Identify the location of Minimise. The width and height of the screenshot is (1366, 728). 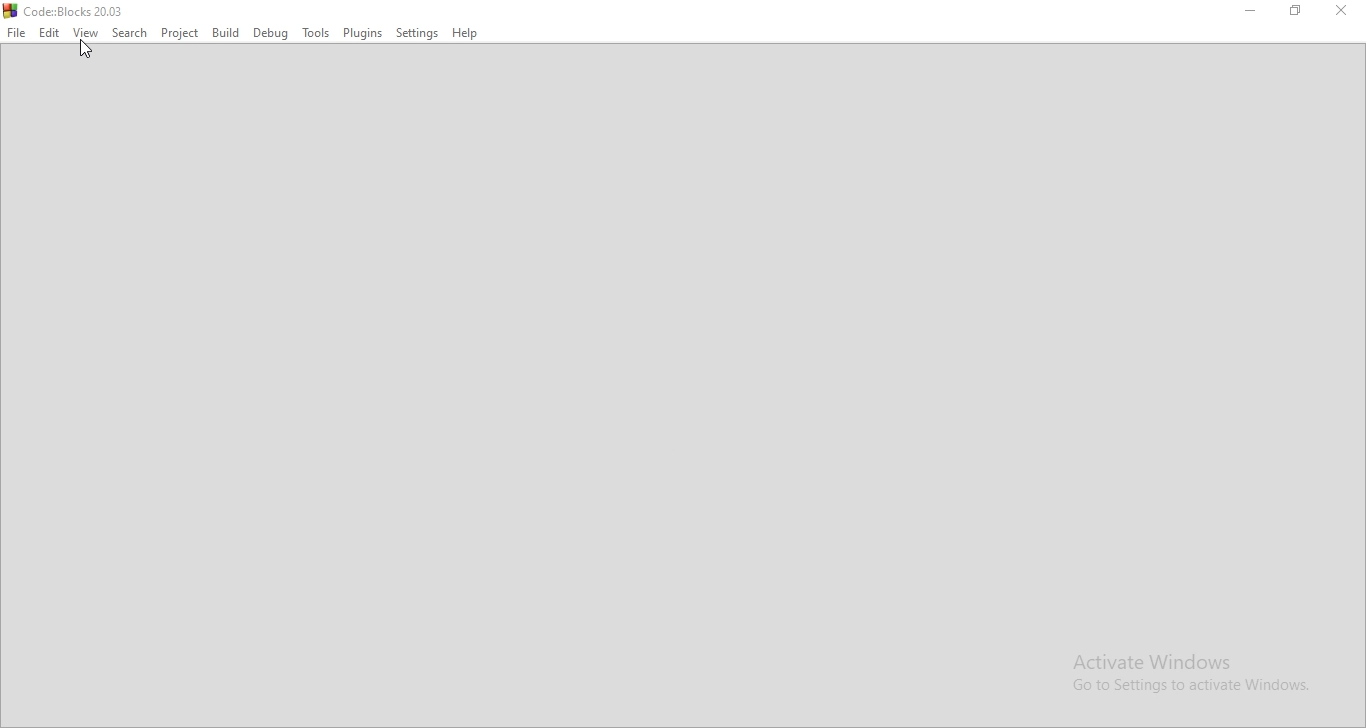
(1254, 14).